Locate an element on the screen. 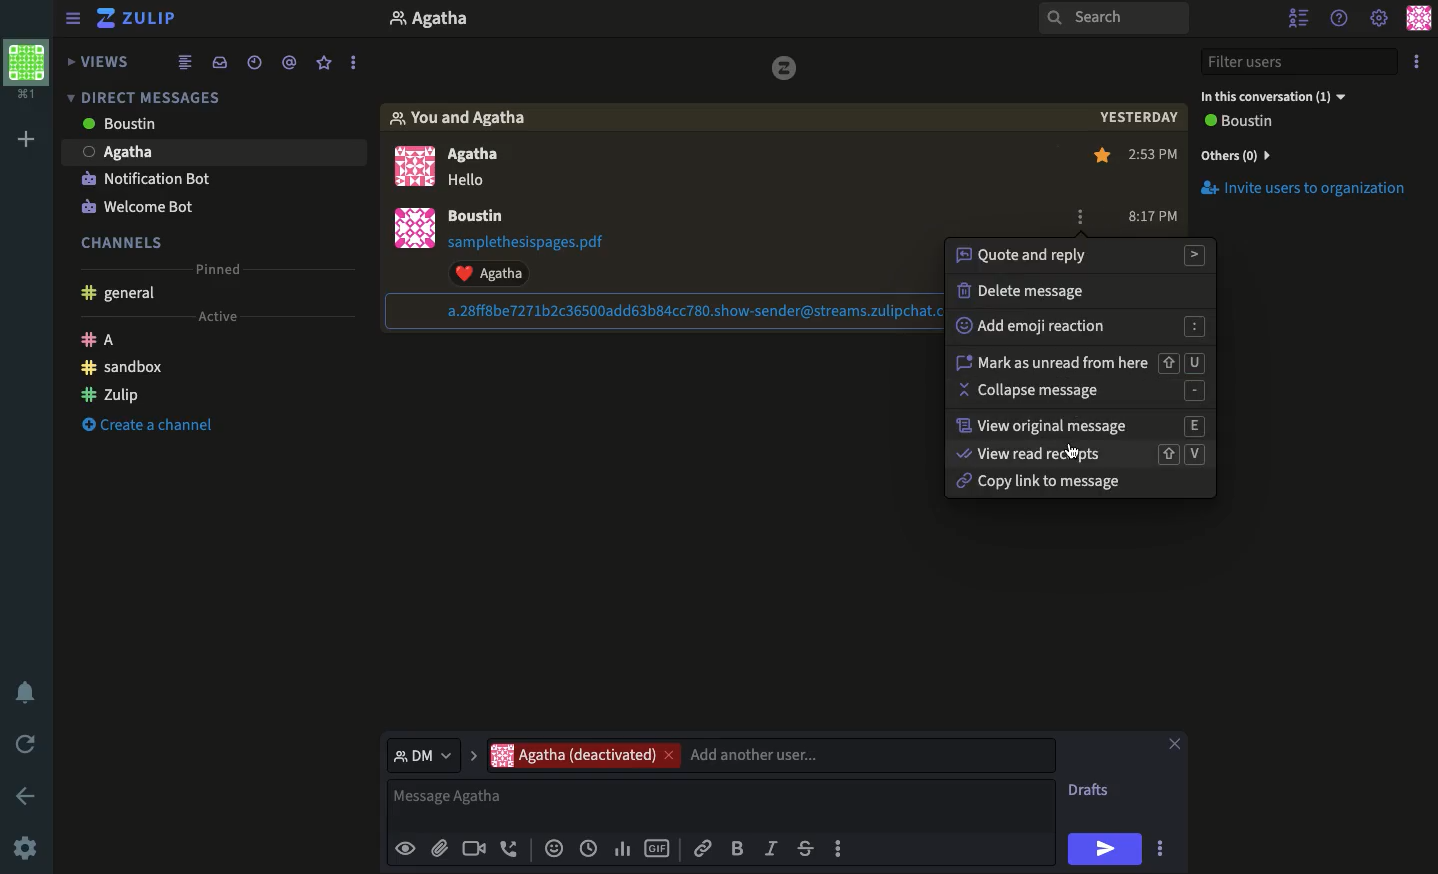 The height and width of the screenshot is (874, 1438). Video is located at coordinates (472, 850).